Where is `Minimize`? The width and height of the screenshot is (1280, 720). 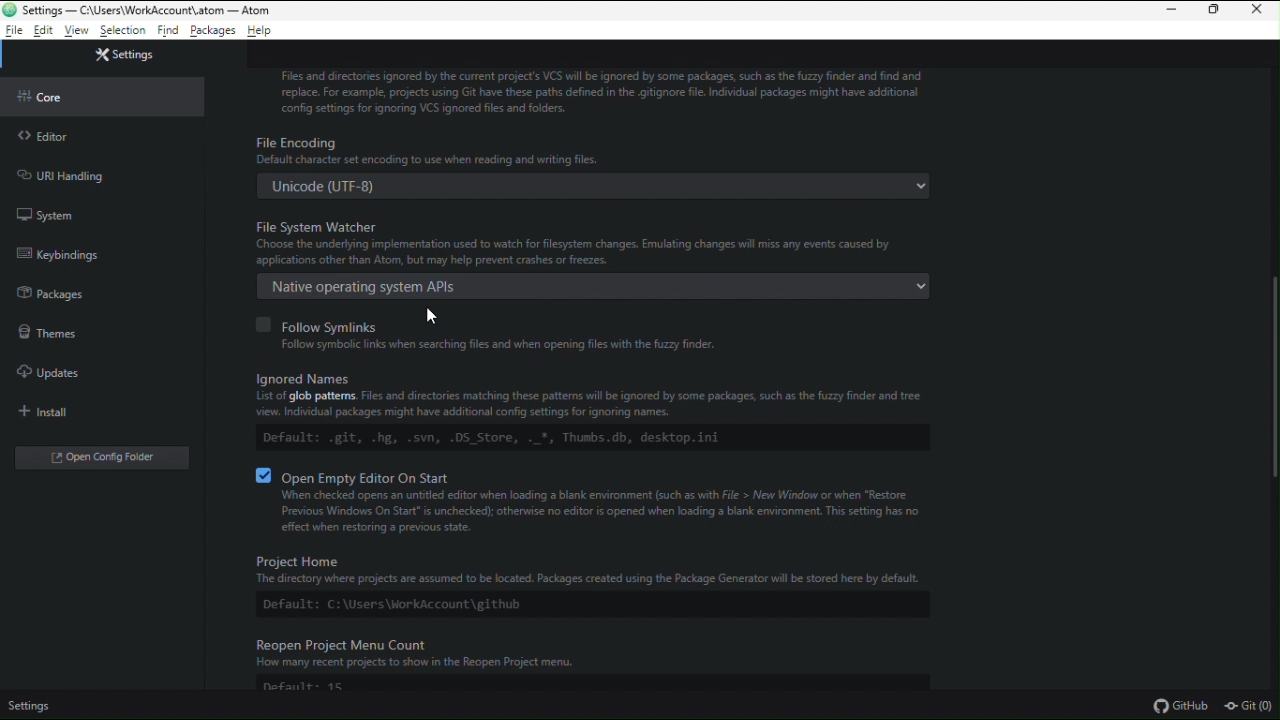
Minimize is located at coordinates (1168, 11).